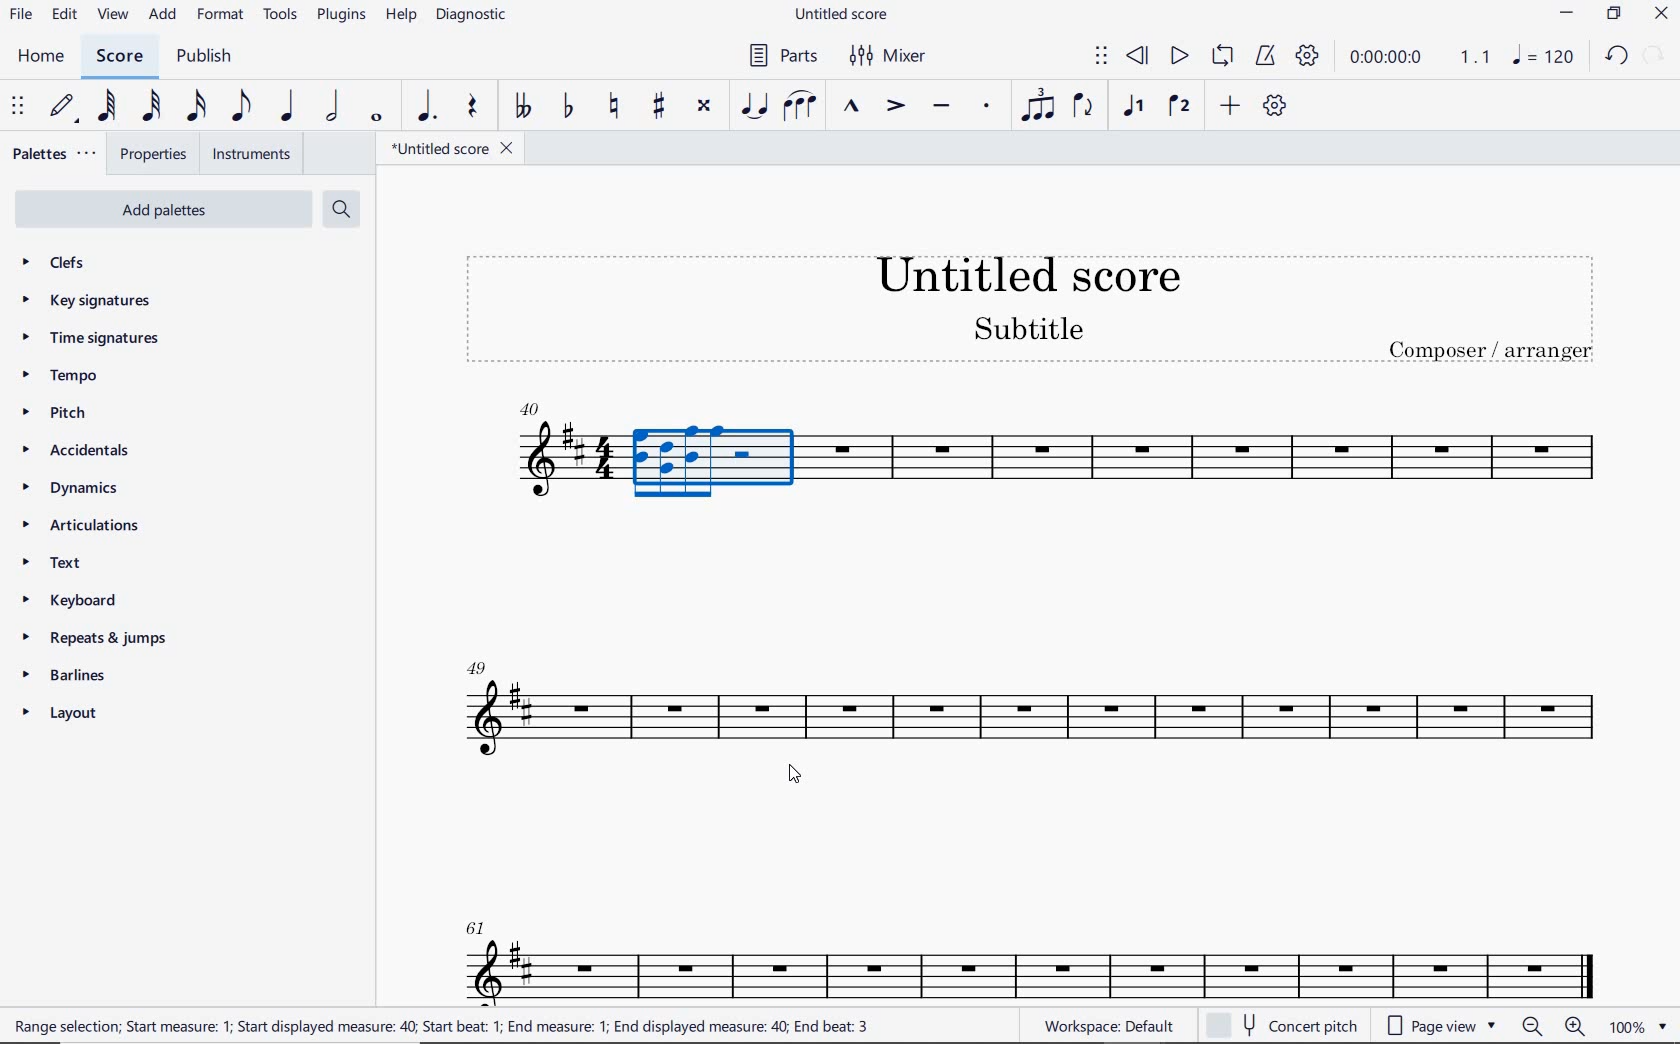 This screenshot has width=1680, height=1044. I want to click on UNDO, so click(1615, 57).